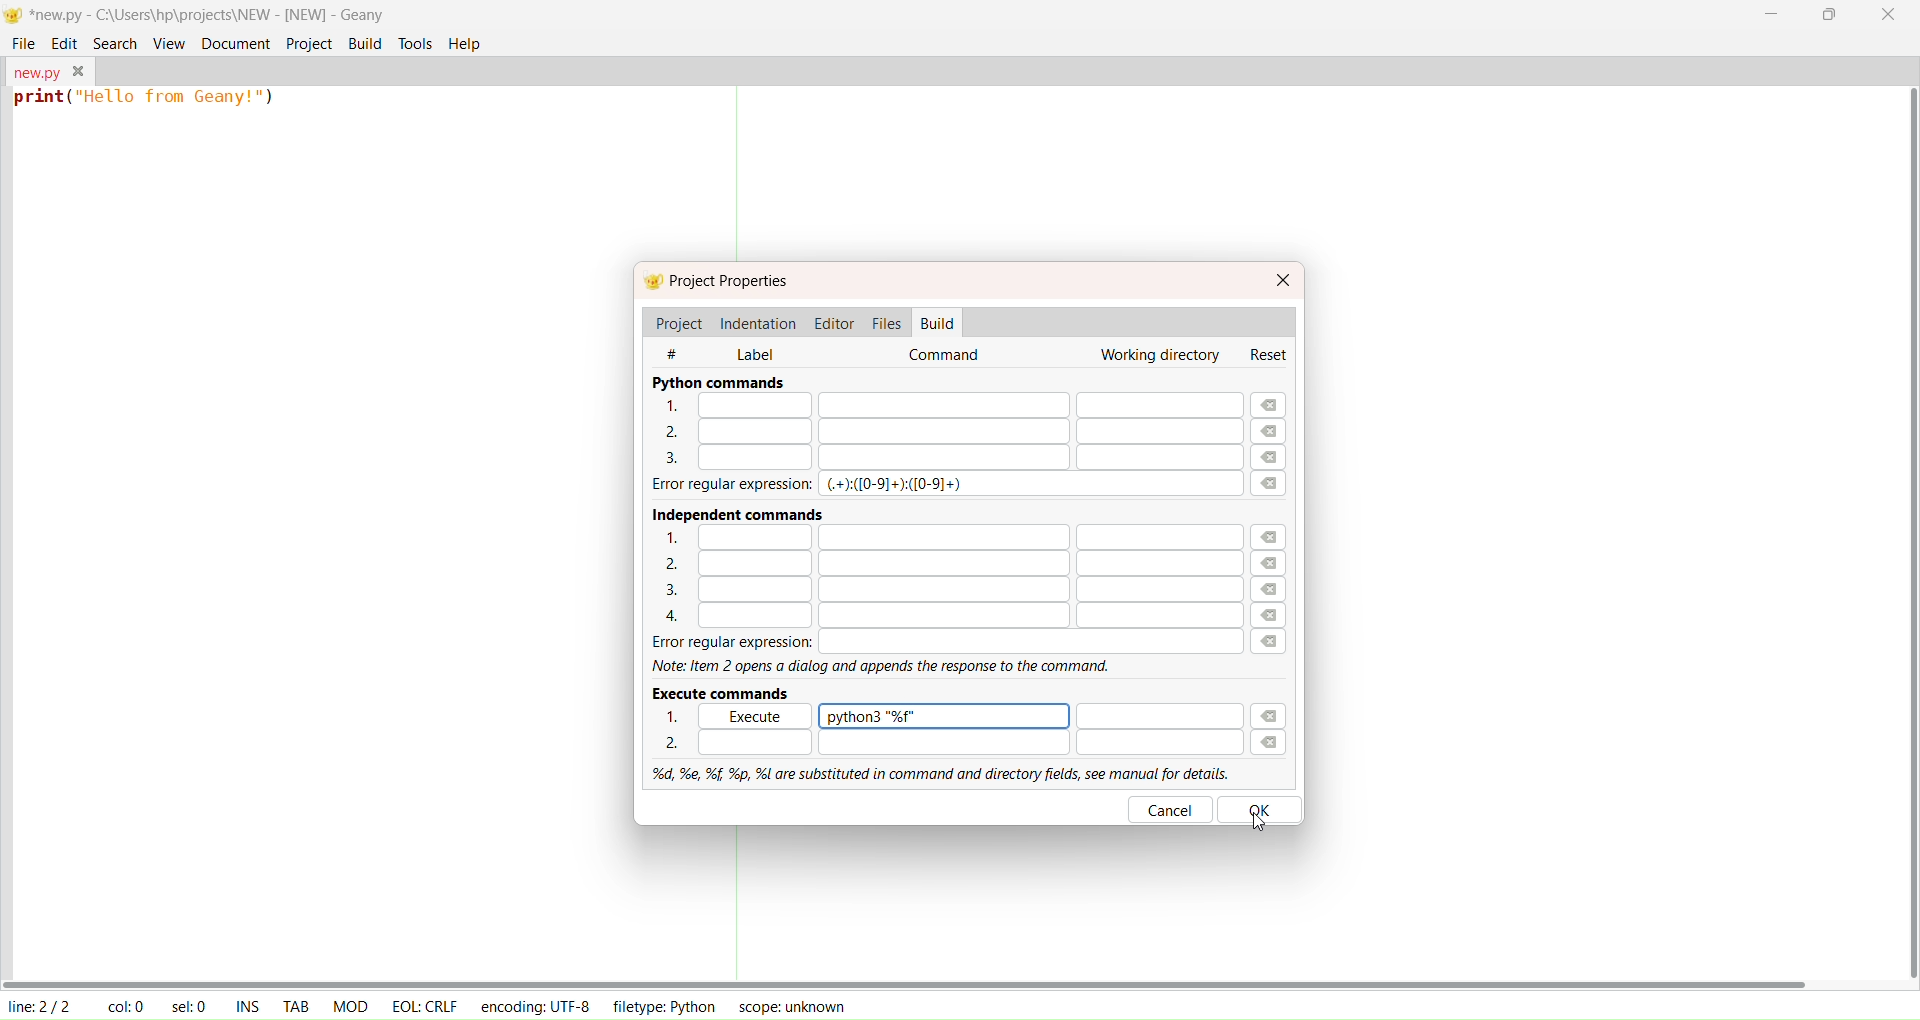 The height and width of the screenshot is (1020, 1920). I want to click on document, so click(233, 42).